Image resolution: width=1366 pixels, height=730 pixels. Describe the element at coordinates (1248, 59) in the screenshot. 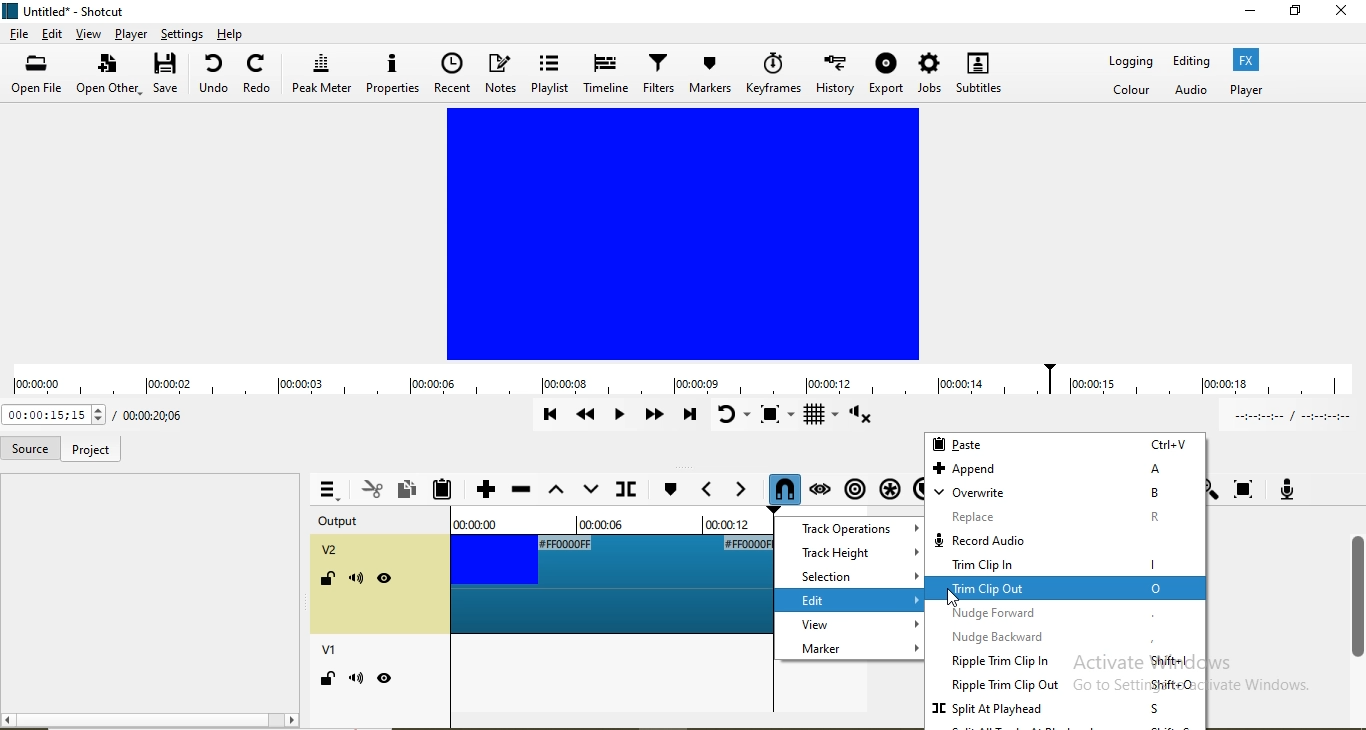

I see `Fx` at that location.